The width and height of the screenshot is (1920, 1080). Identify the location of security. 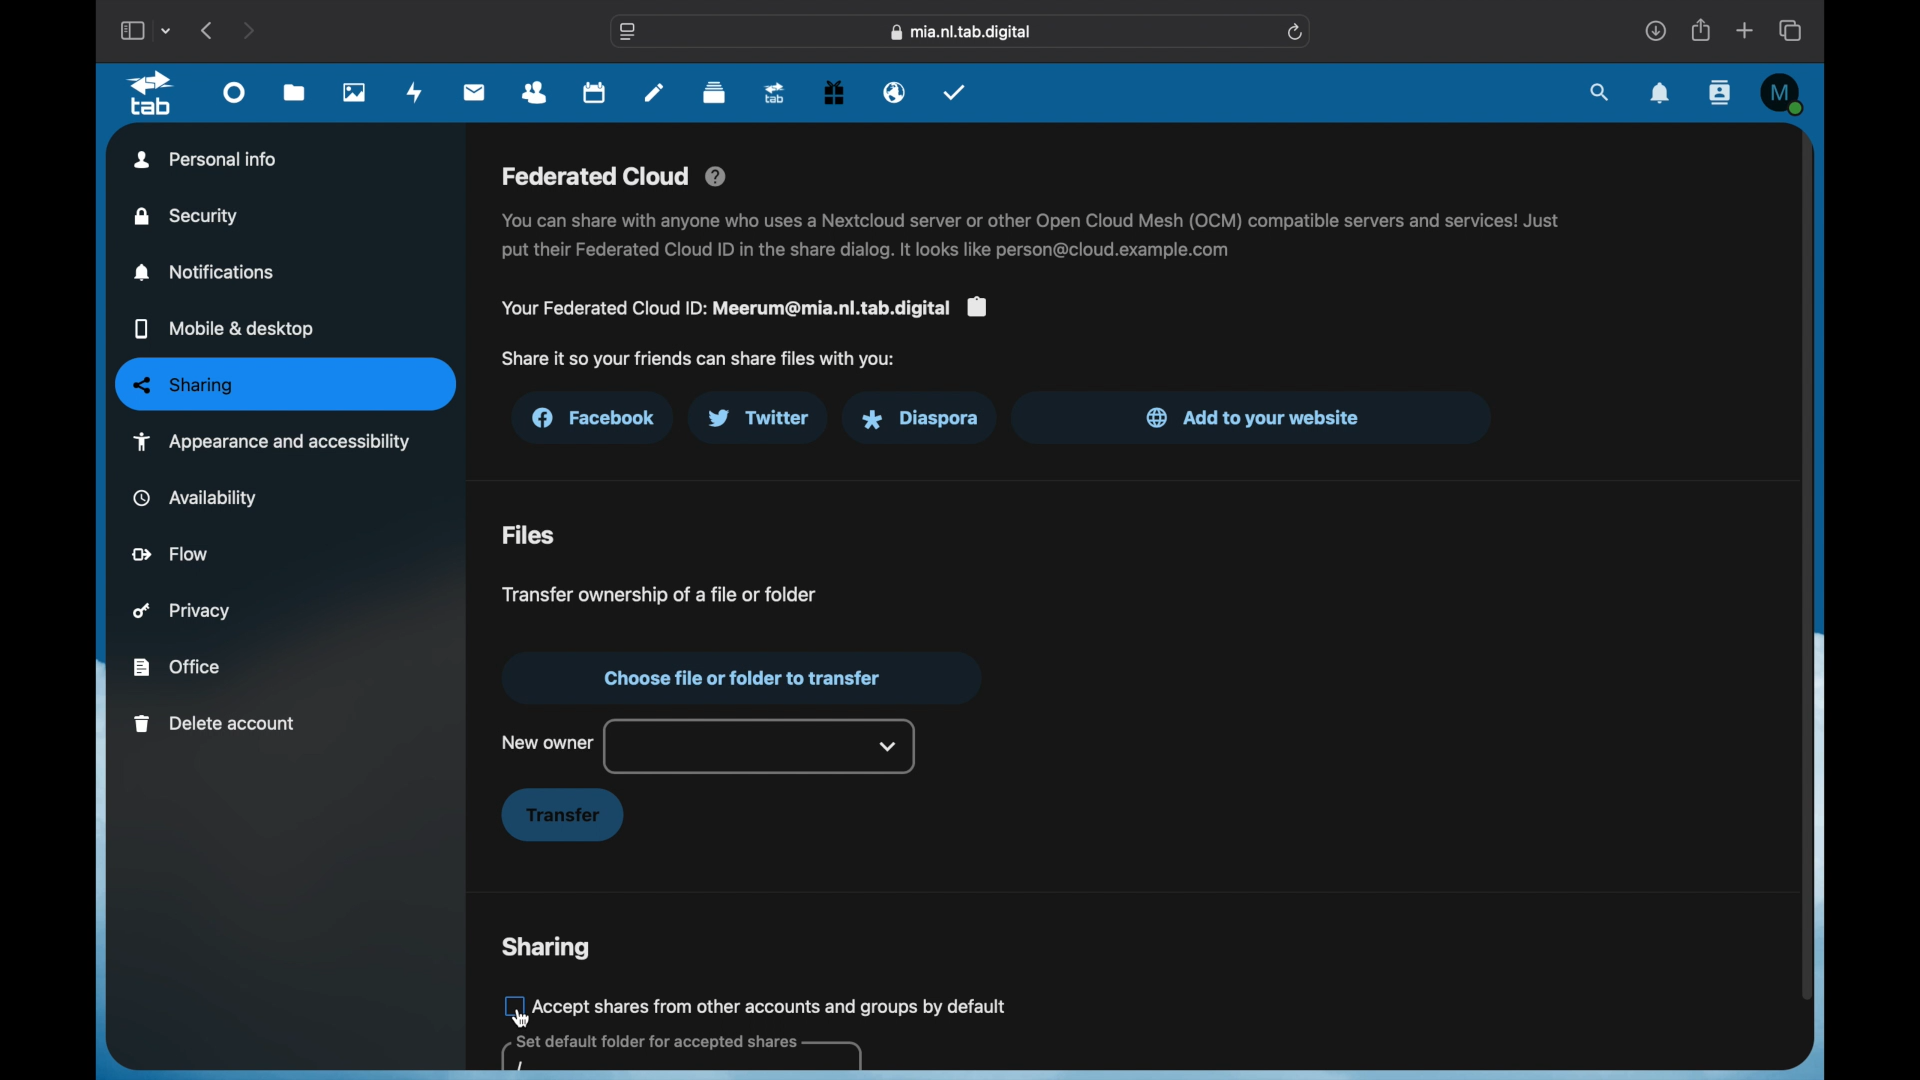
(188, 216).